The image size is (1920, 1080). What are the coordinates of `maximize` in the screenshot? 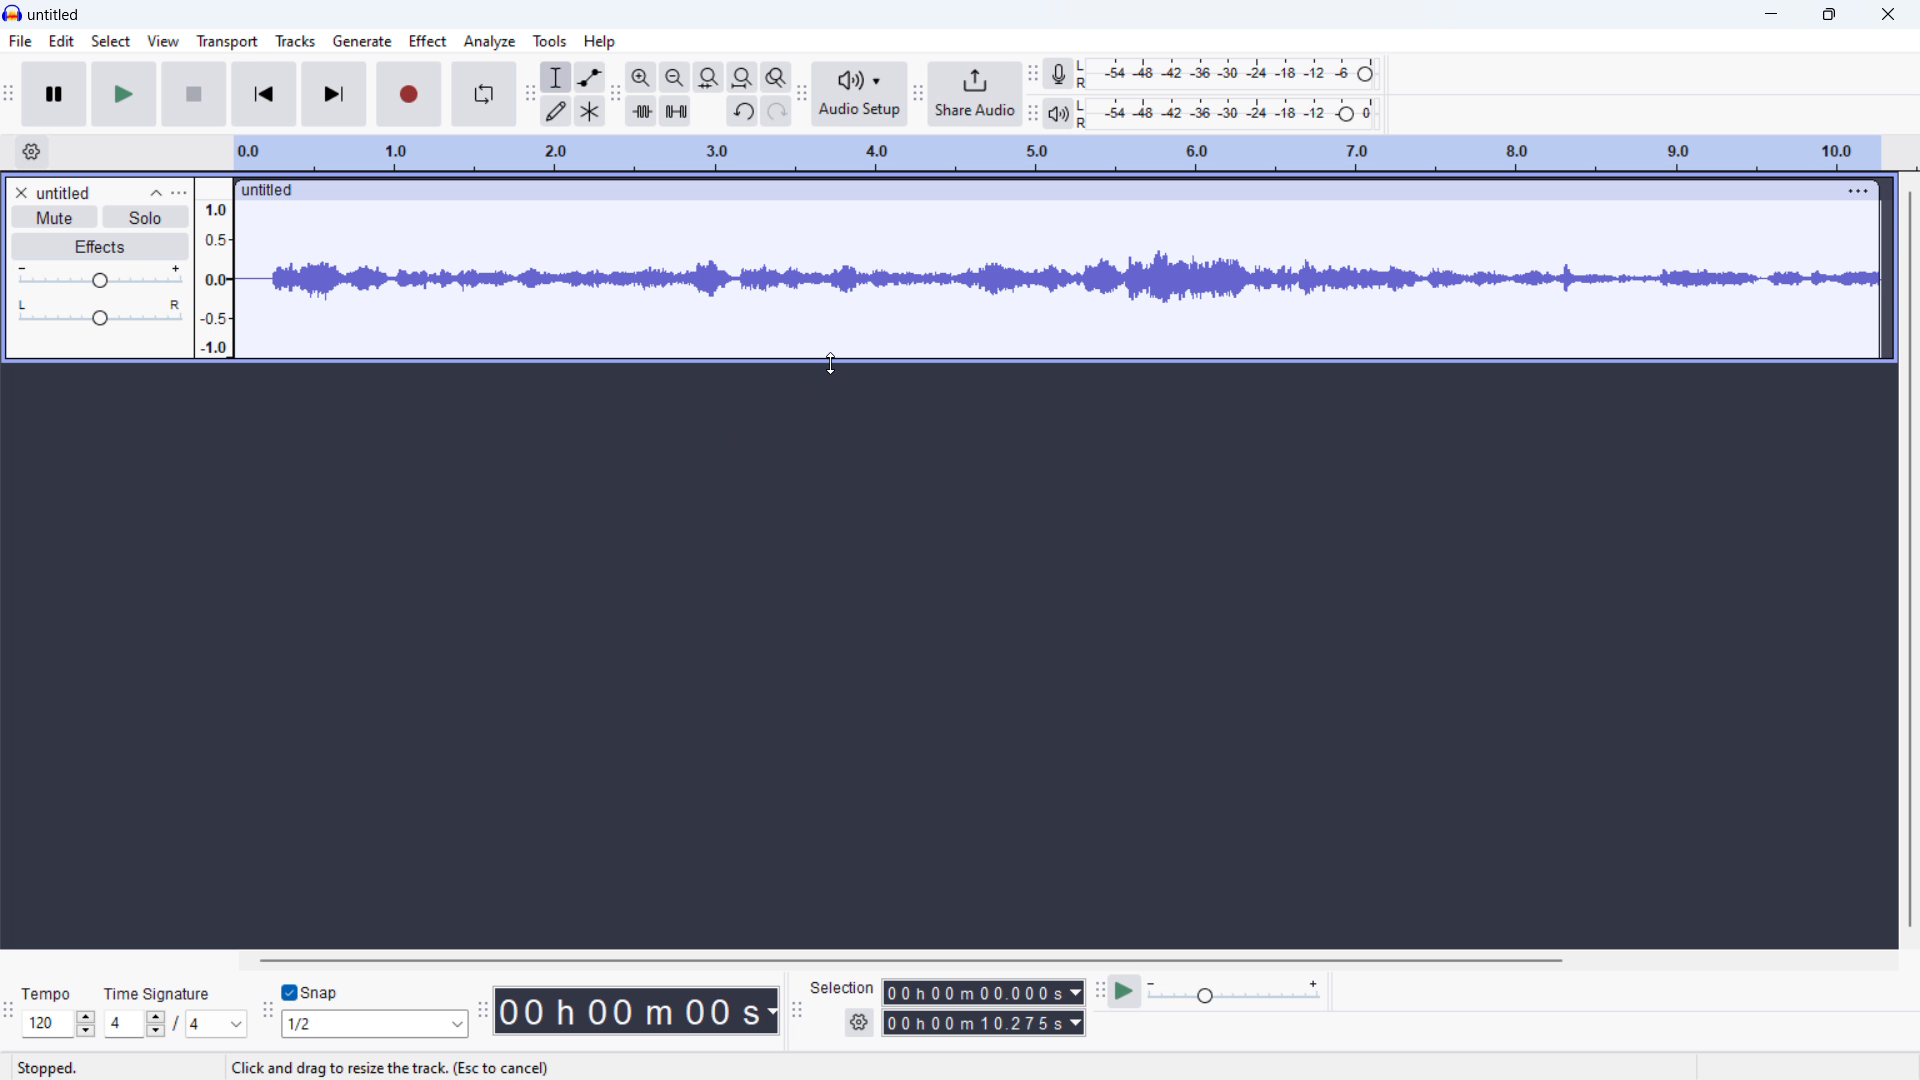 It's located at (1827, 14).